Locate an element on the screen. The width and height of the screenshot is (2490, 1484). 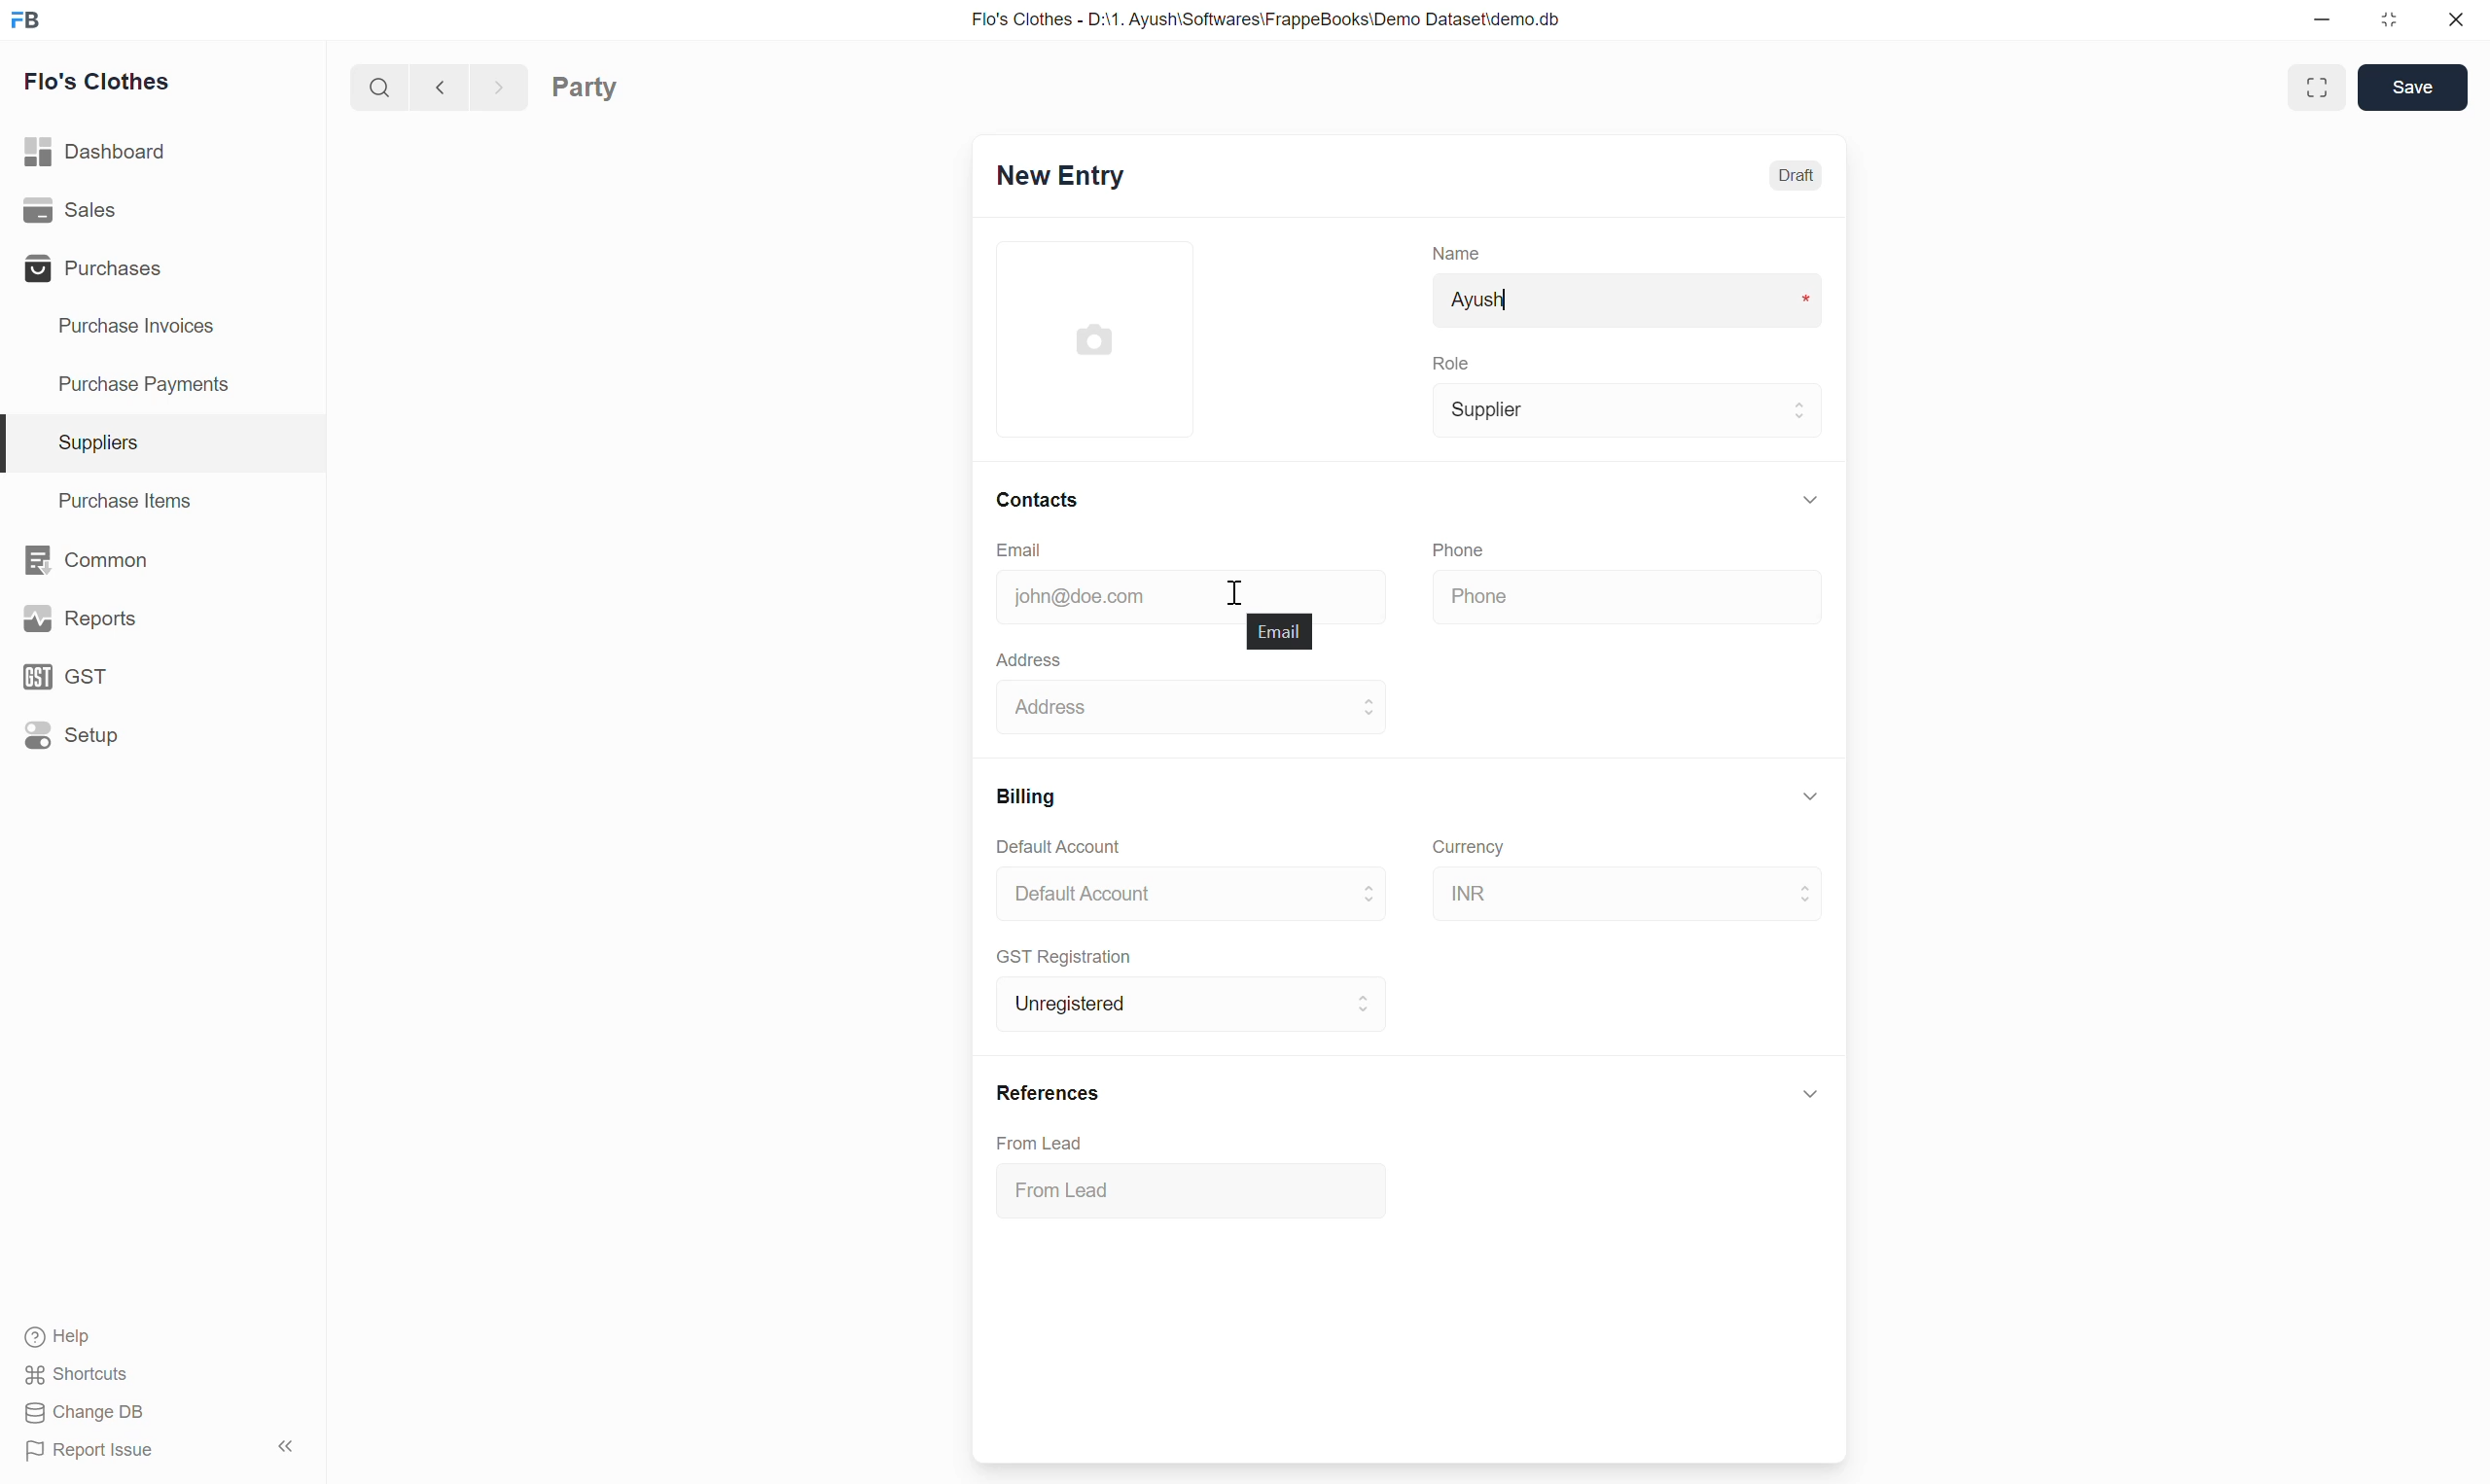
Change dimension is located at coordinates (2389, 20).